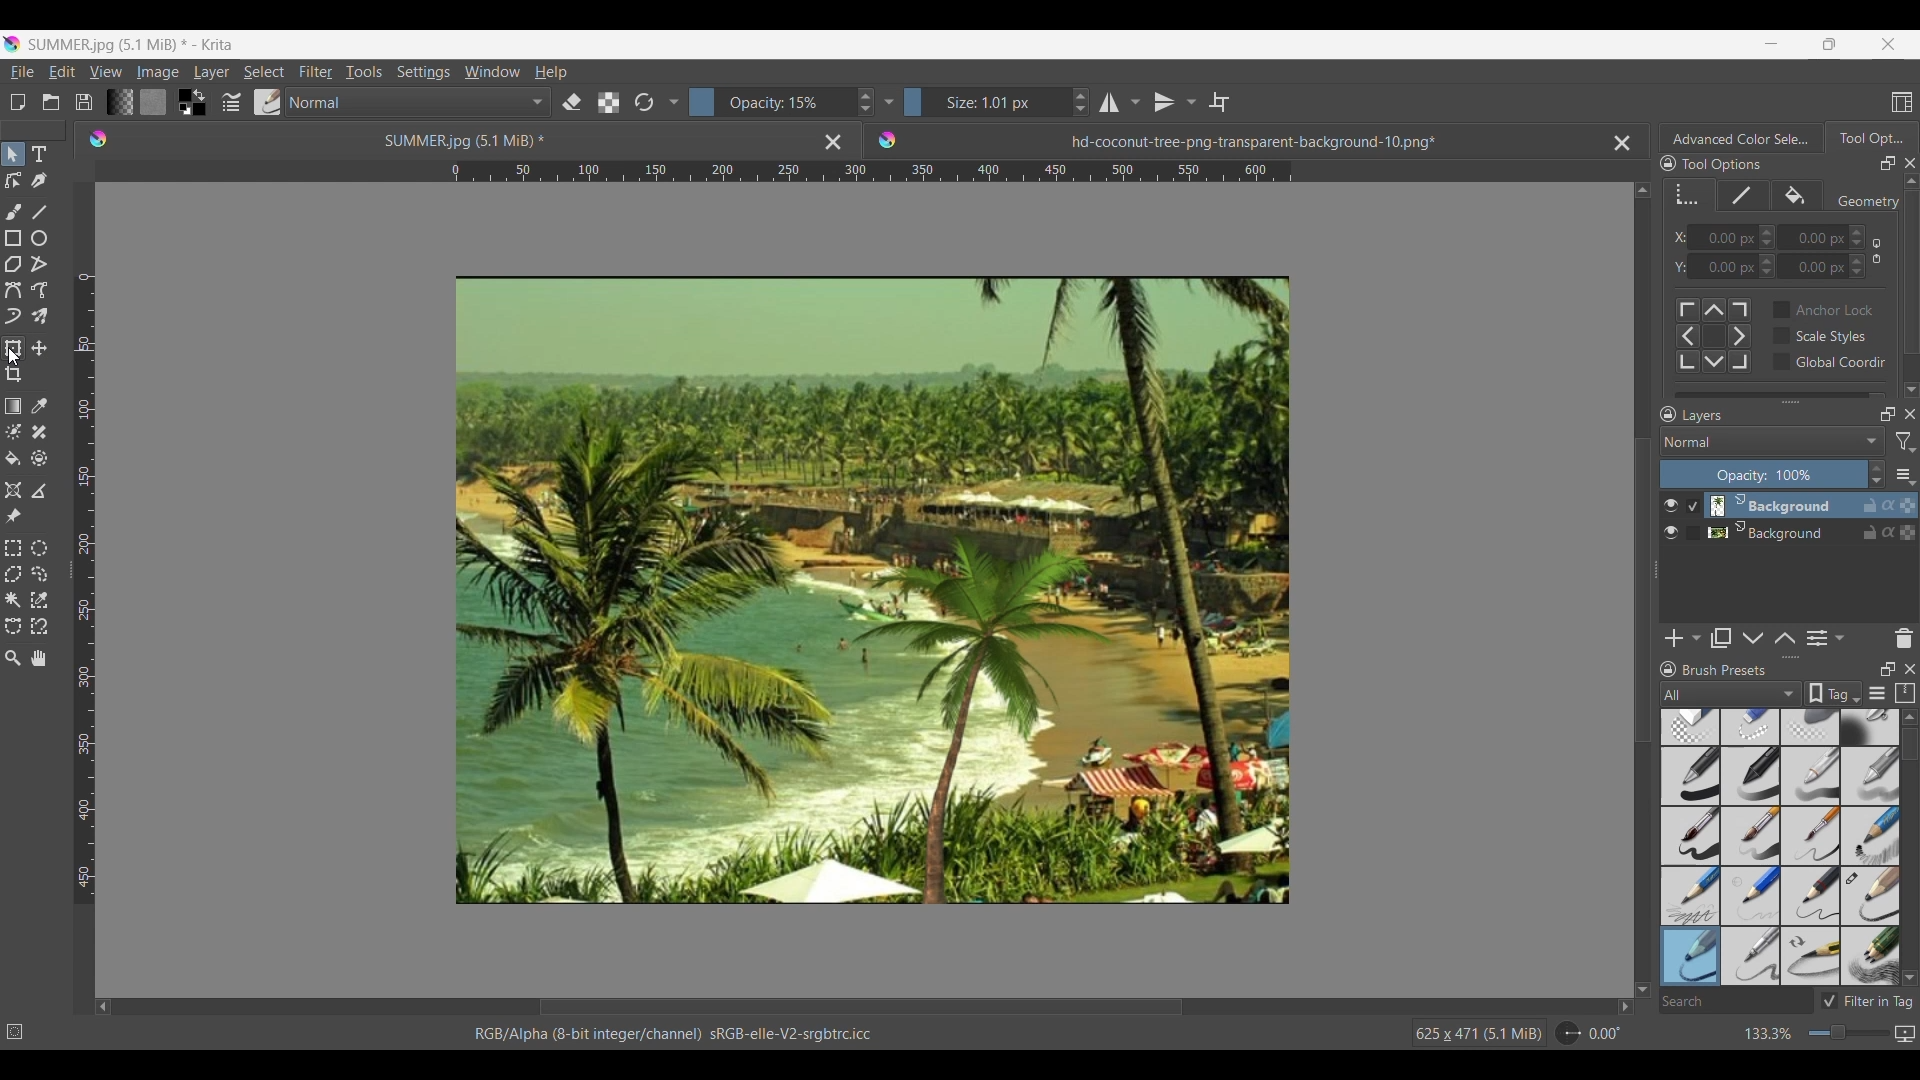 The image size is (1920, 1080). Describe the element at coordinates (50, 102) in the screenshot. I see `Open an existing document` at that location.